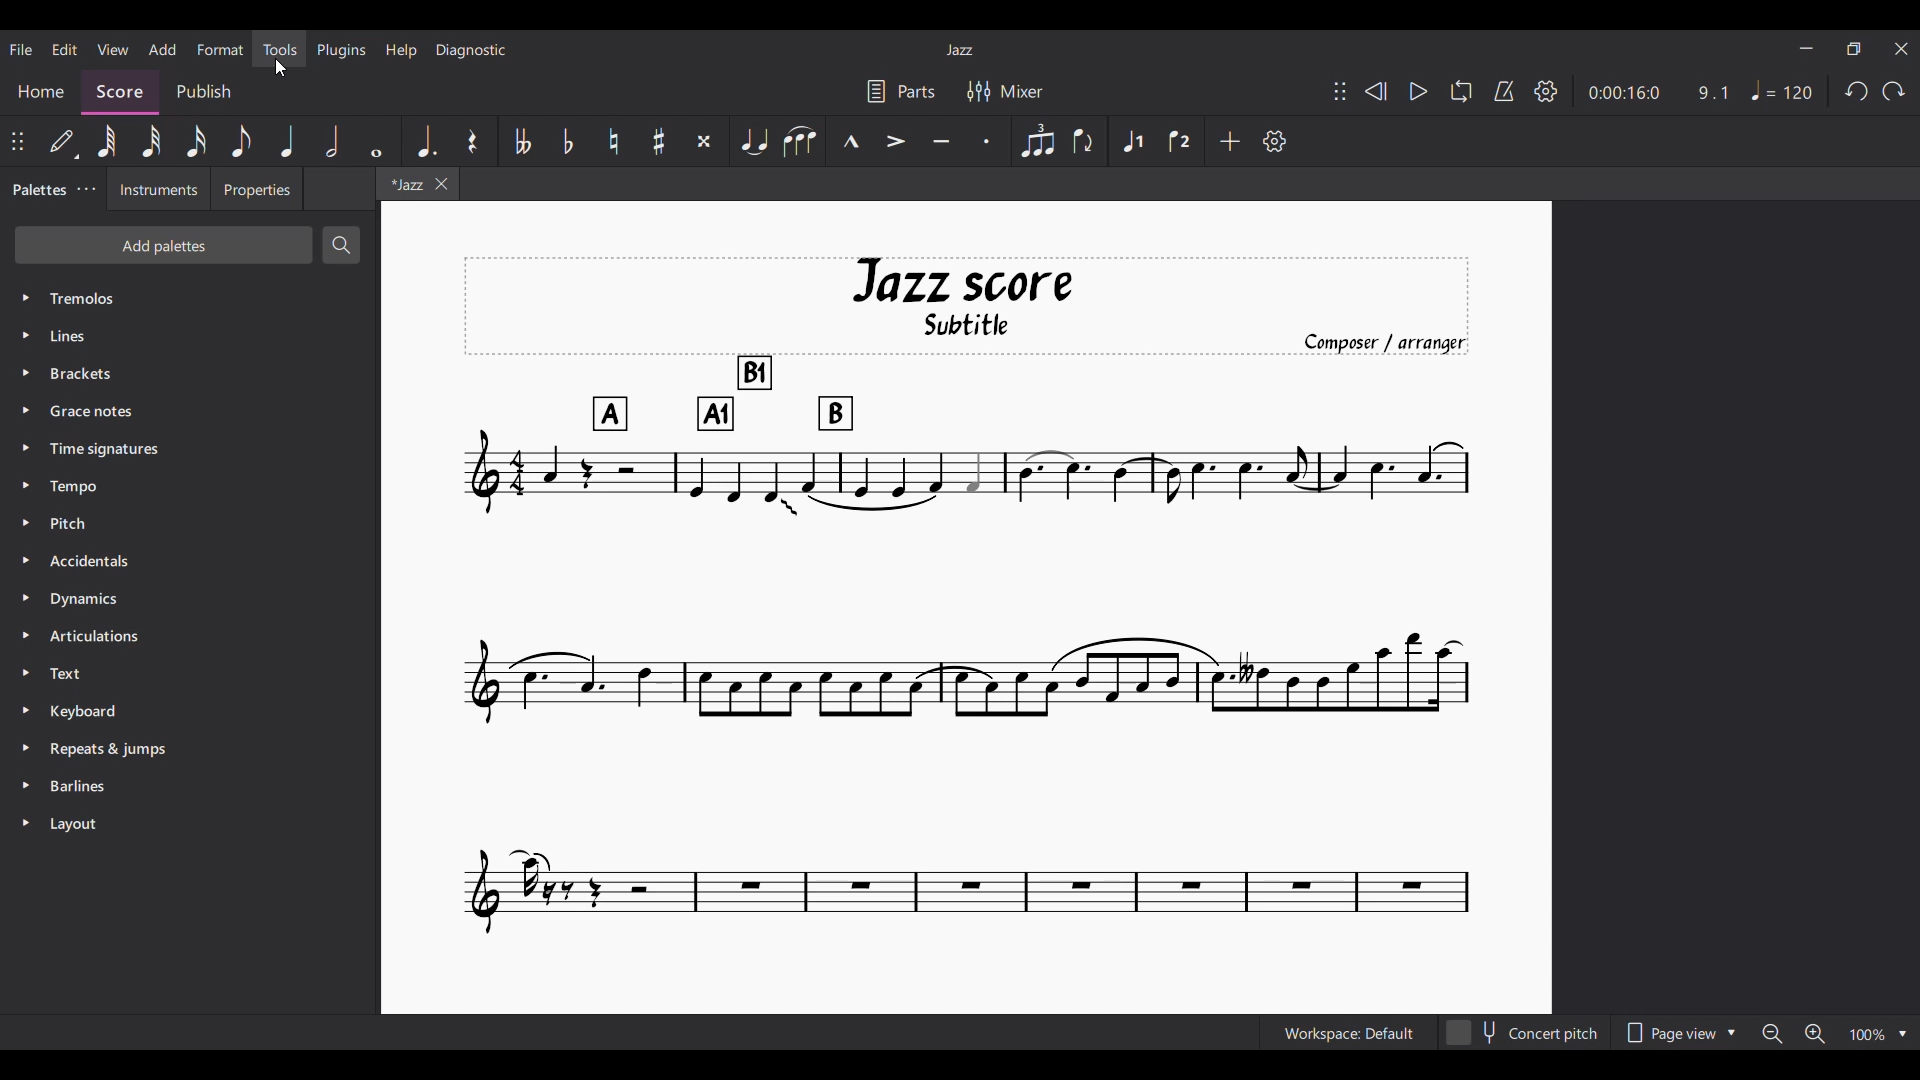  Describe the element at coordinates (113, 49) in the screenshot. I see `View menu` at that location.